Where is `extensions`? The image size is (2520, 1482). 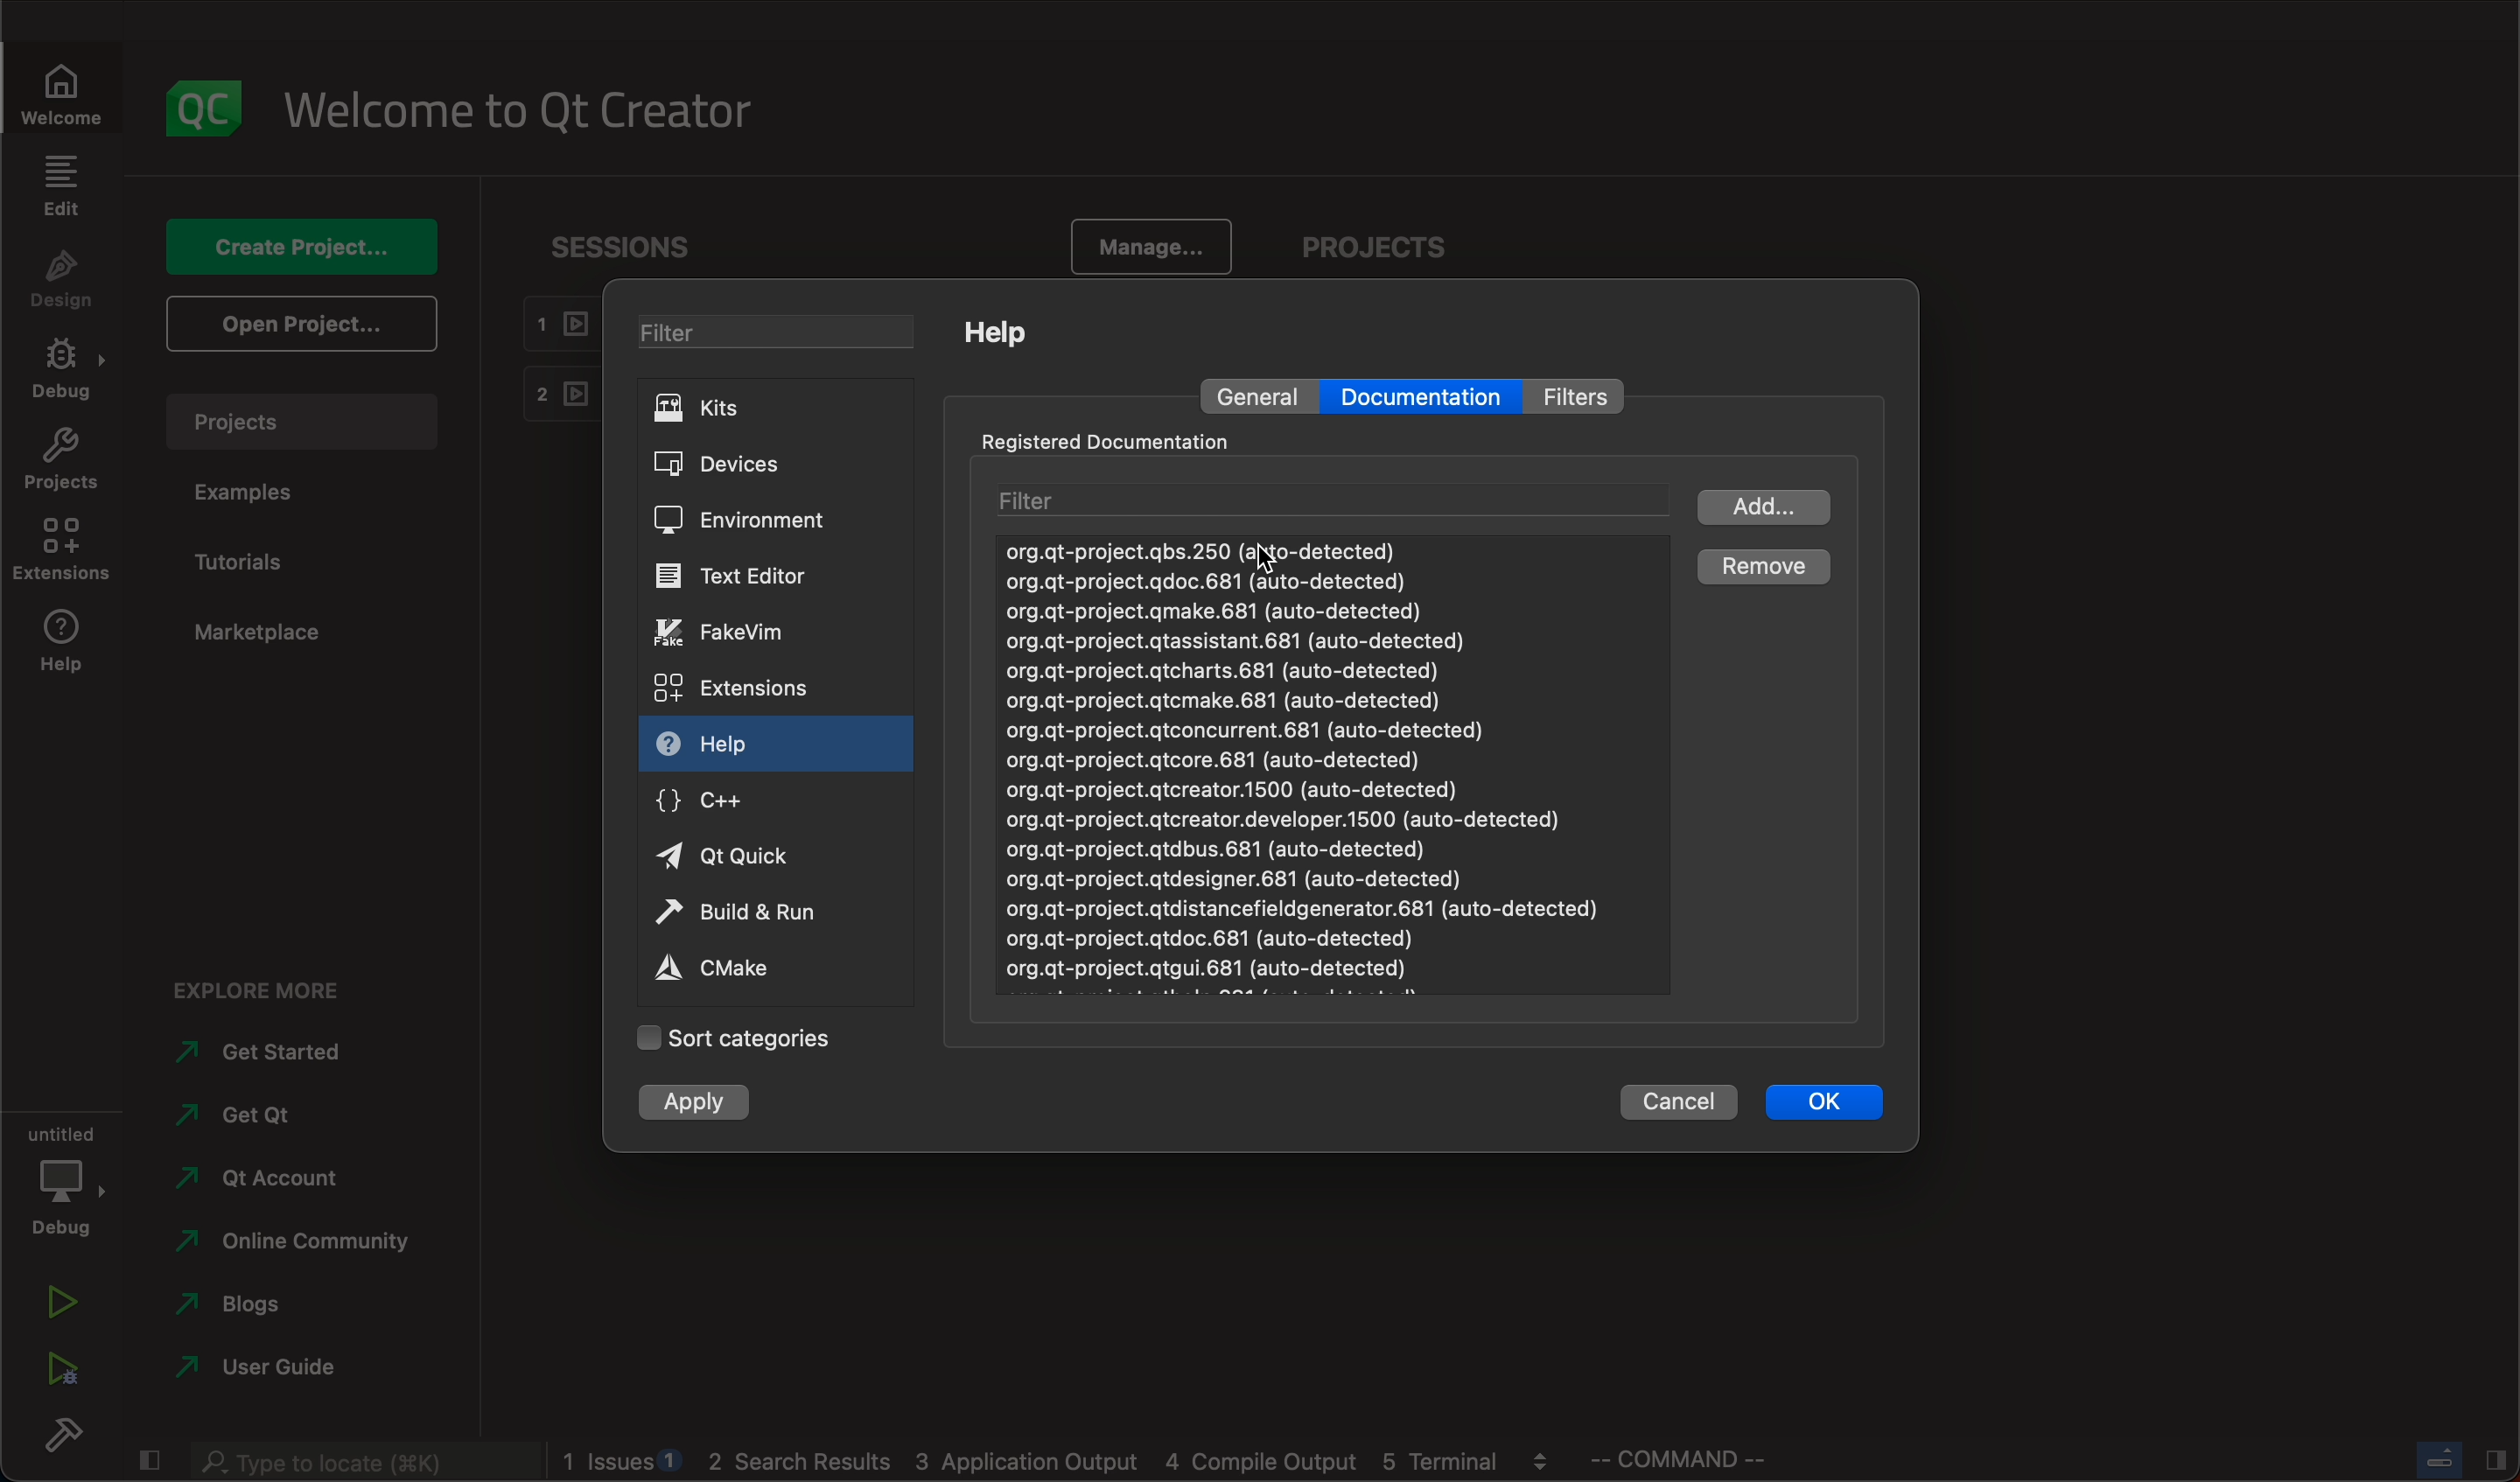 extensions is located at coordinates (735, 686).